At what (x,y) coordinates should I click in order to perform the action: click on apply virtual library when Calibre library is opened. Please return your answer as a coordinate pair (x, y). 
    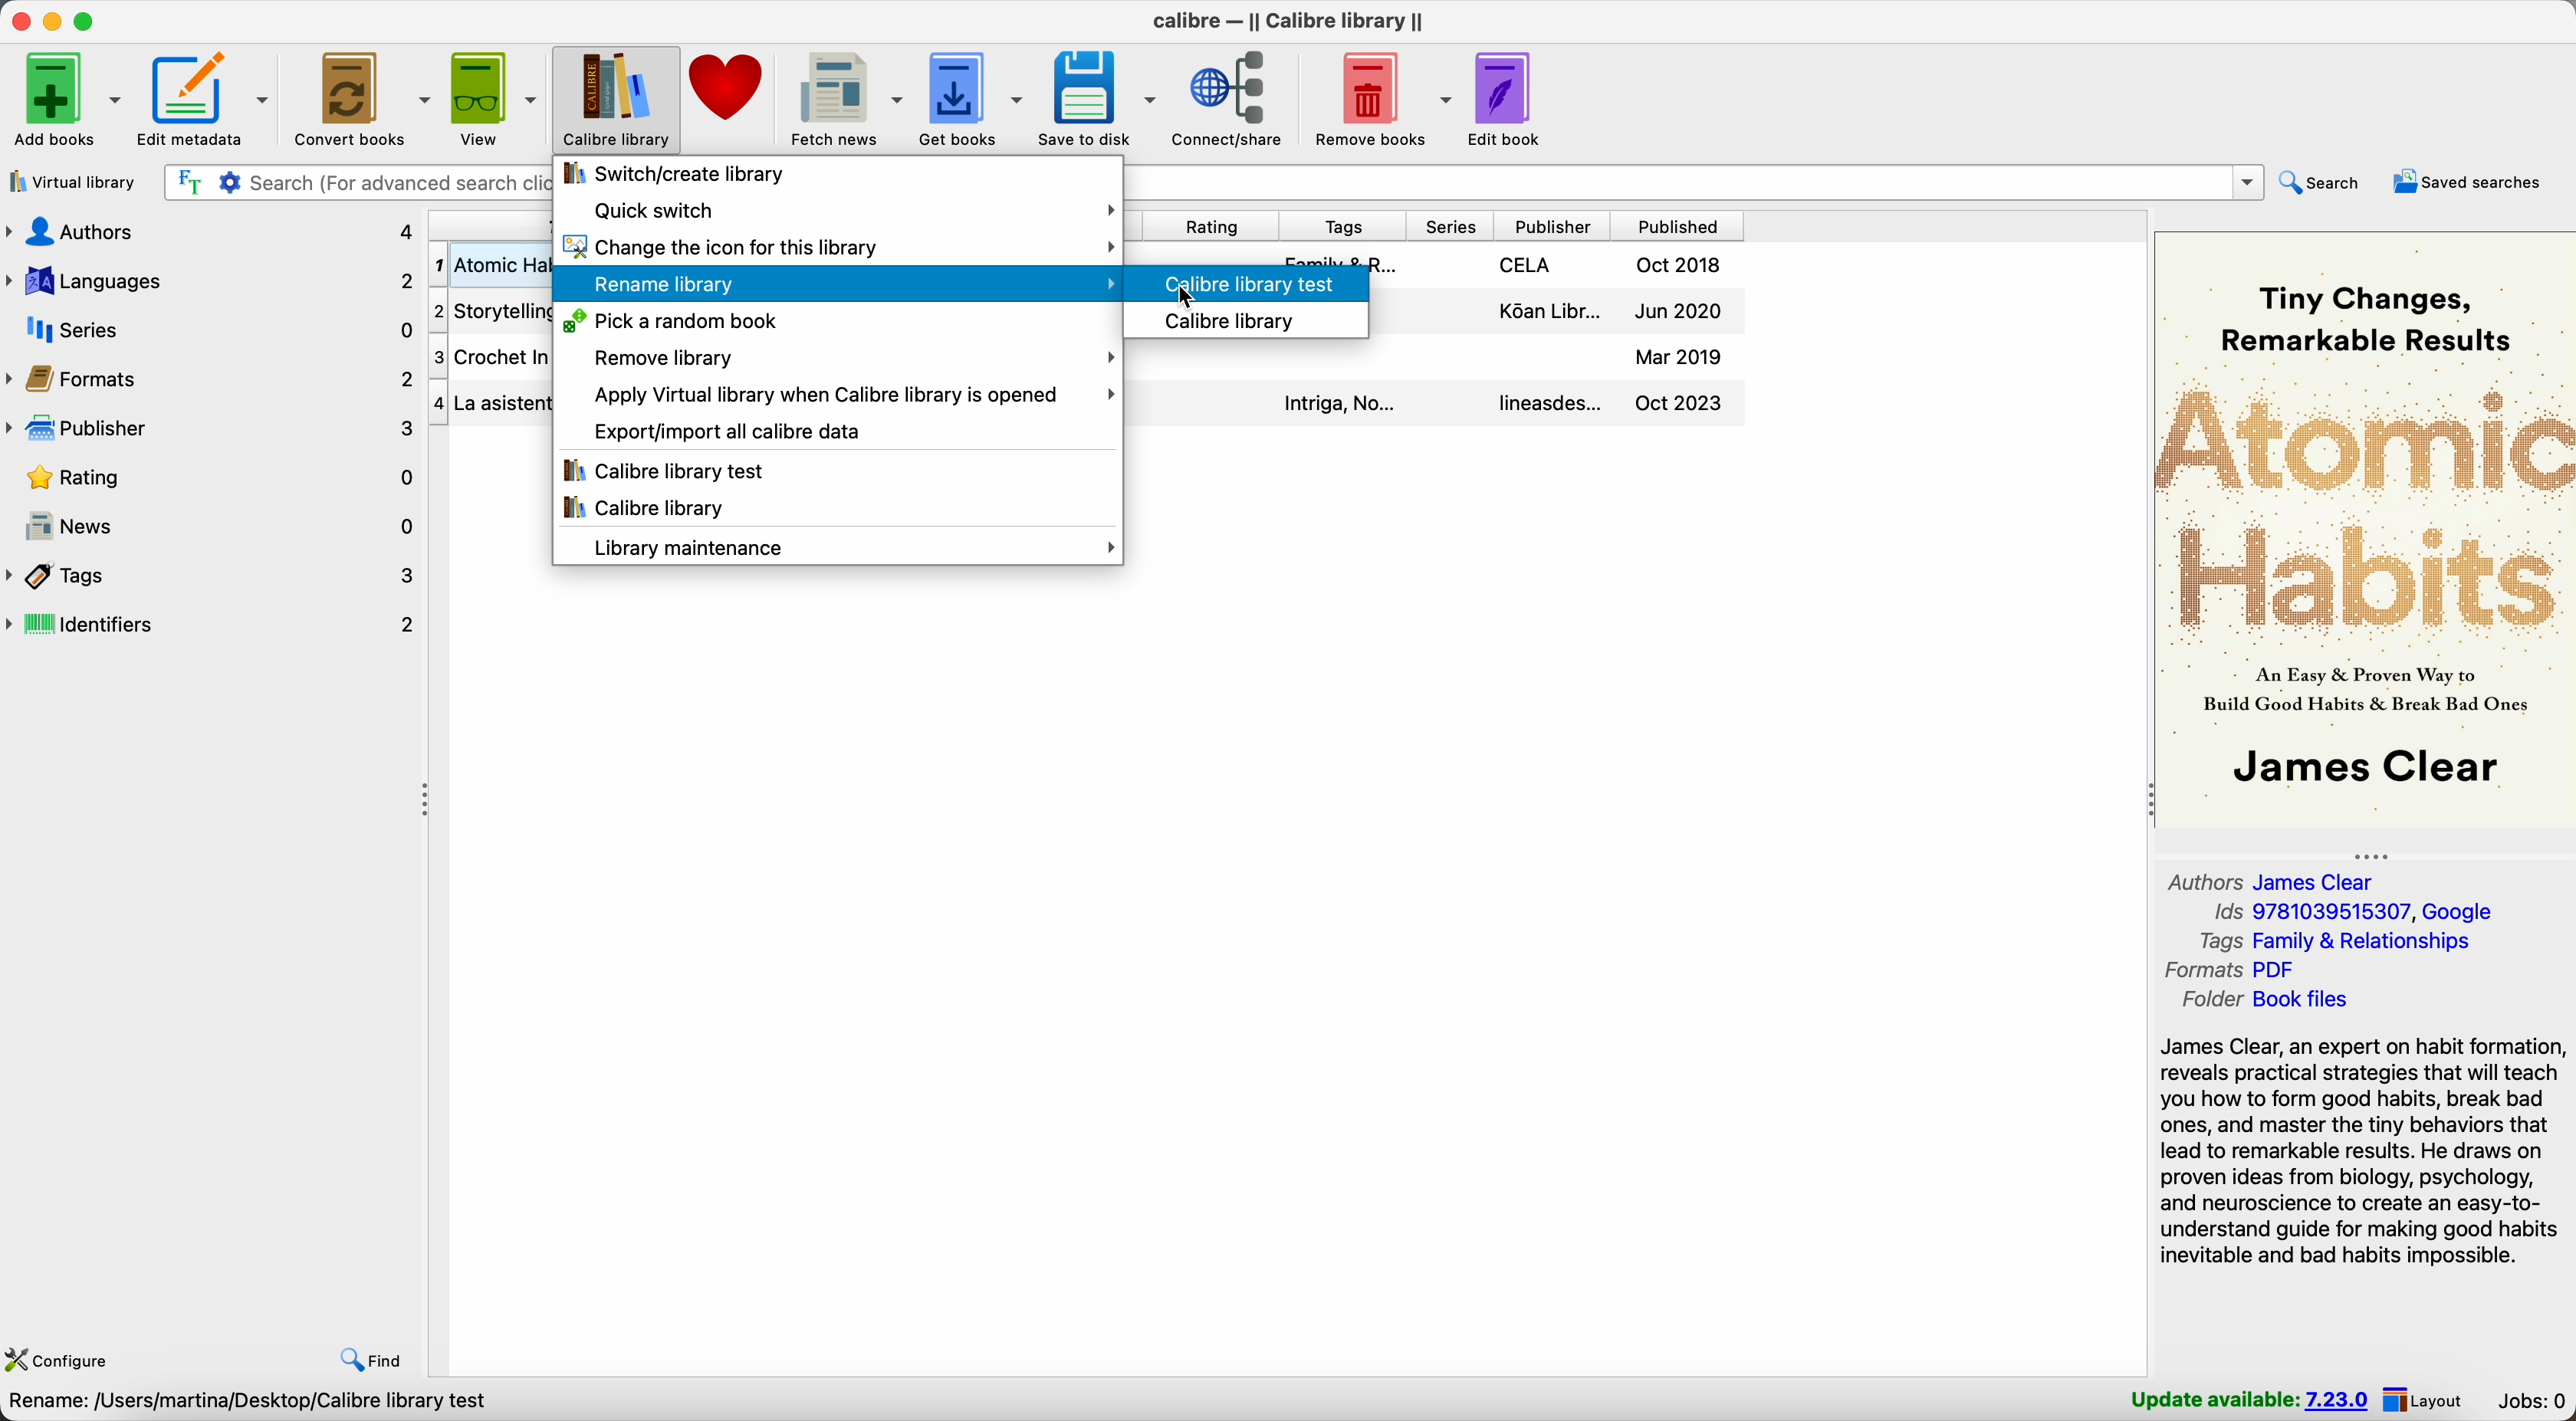
    Looking at the image, I should click on (850, 395).